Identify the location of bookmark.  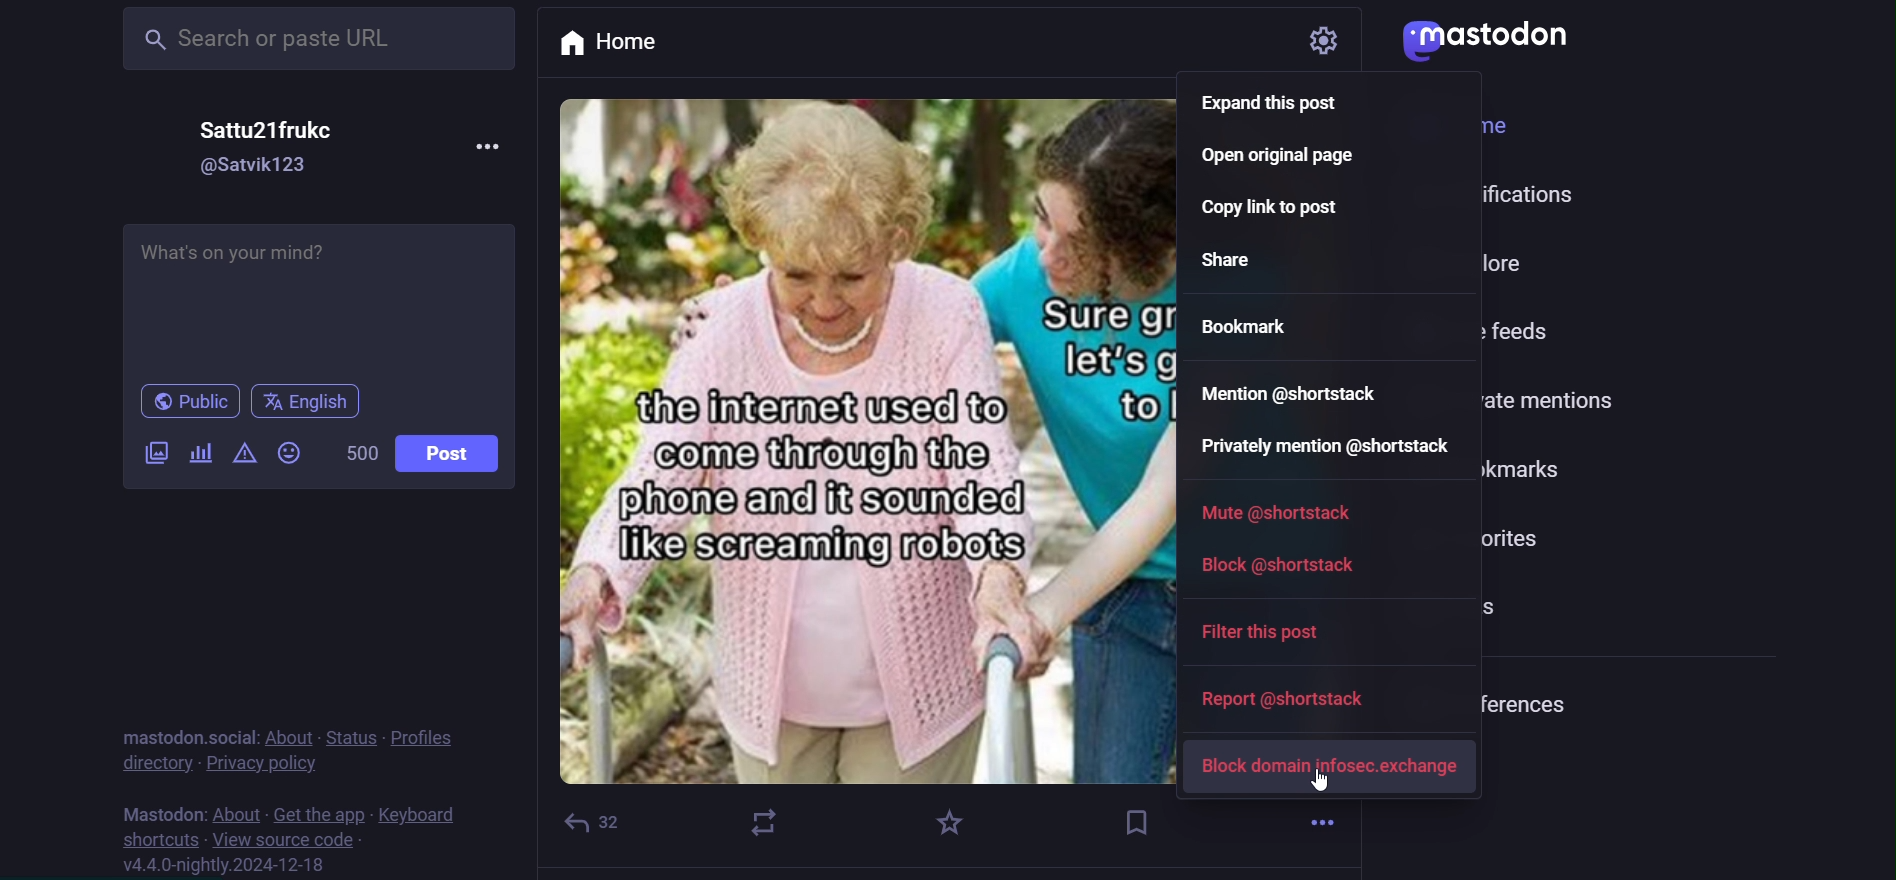
(1241, 325).